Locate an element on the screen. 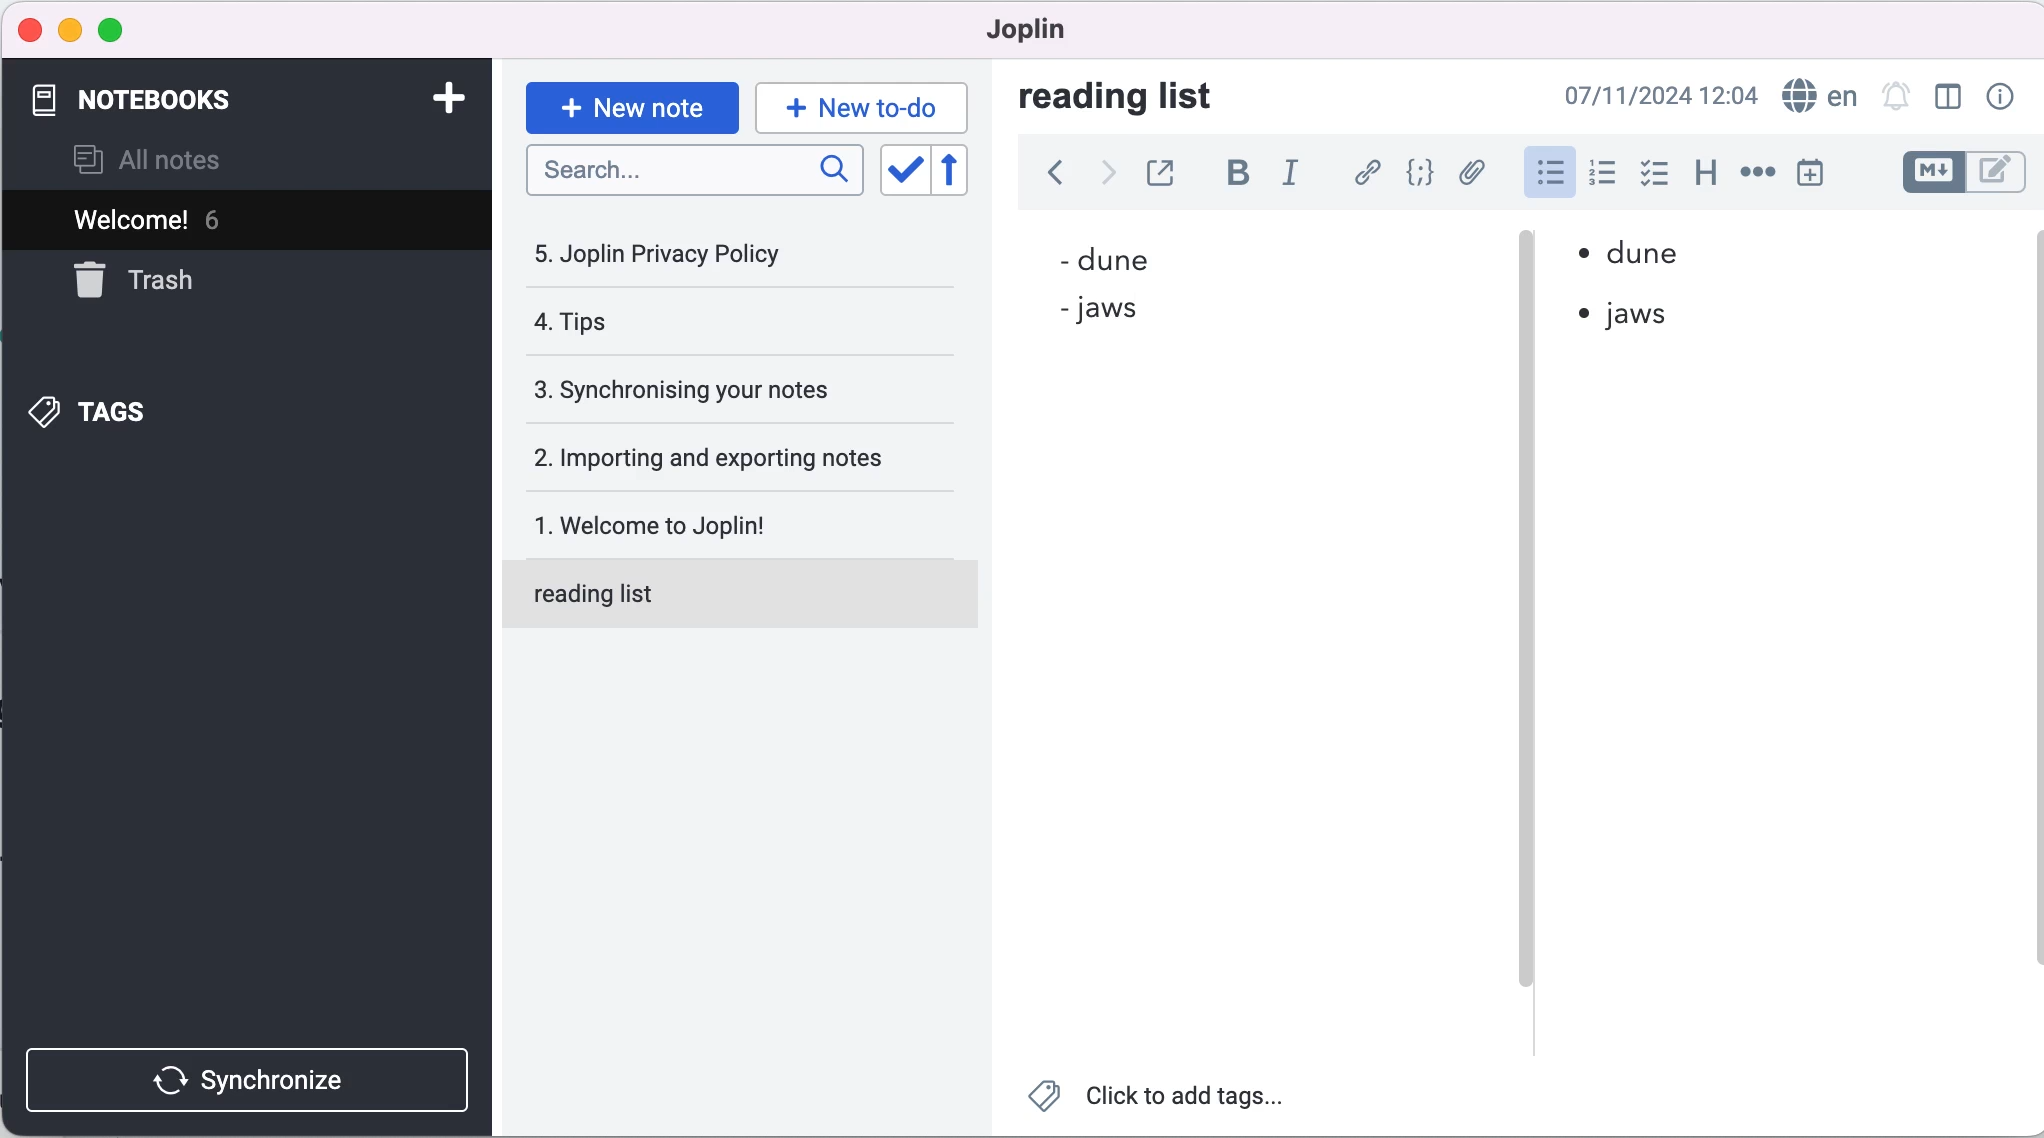 The image size is (2044, 1138). toggle editor layout is located at coordinates (1943, 98).